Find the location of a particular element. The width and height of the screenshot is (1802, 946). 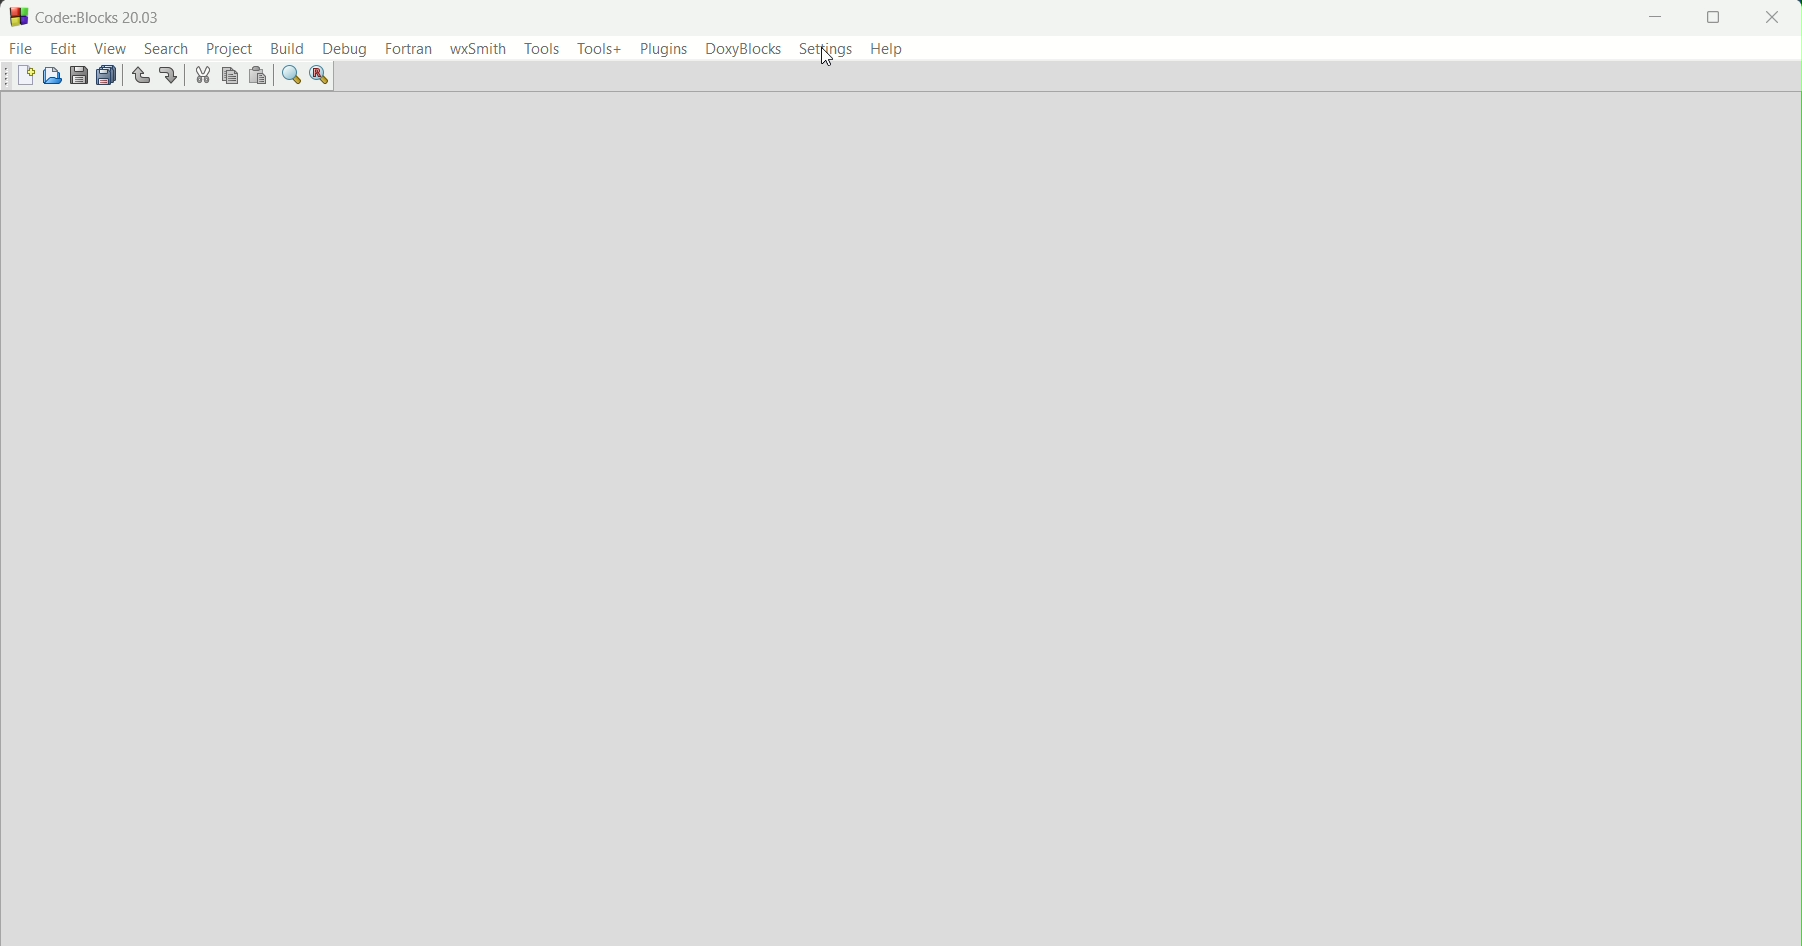

file is located at coordinates (22, 50).